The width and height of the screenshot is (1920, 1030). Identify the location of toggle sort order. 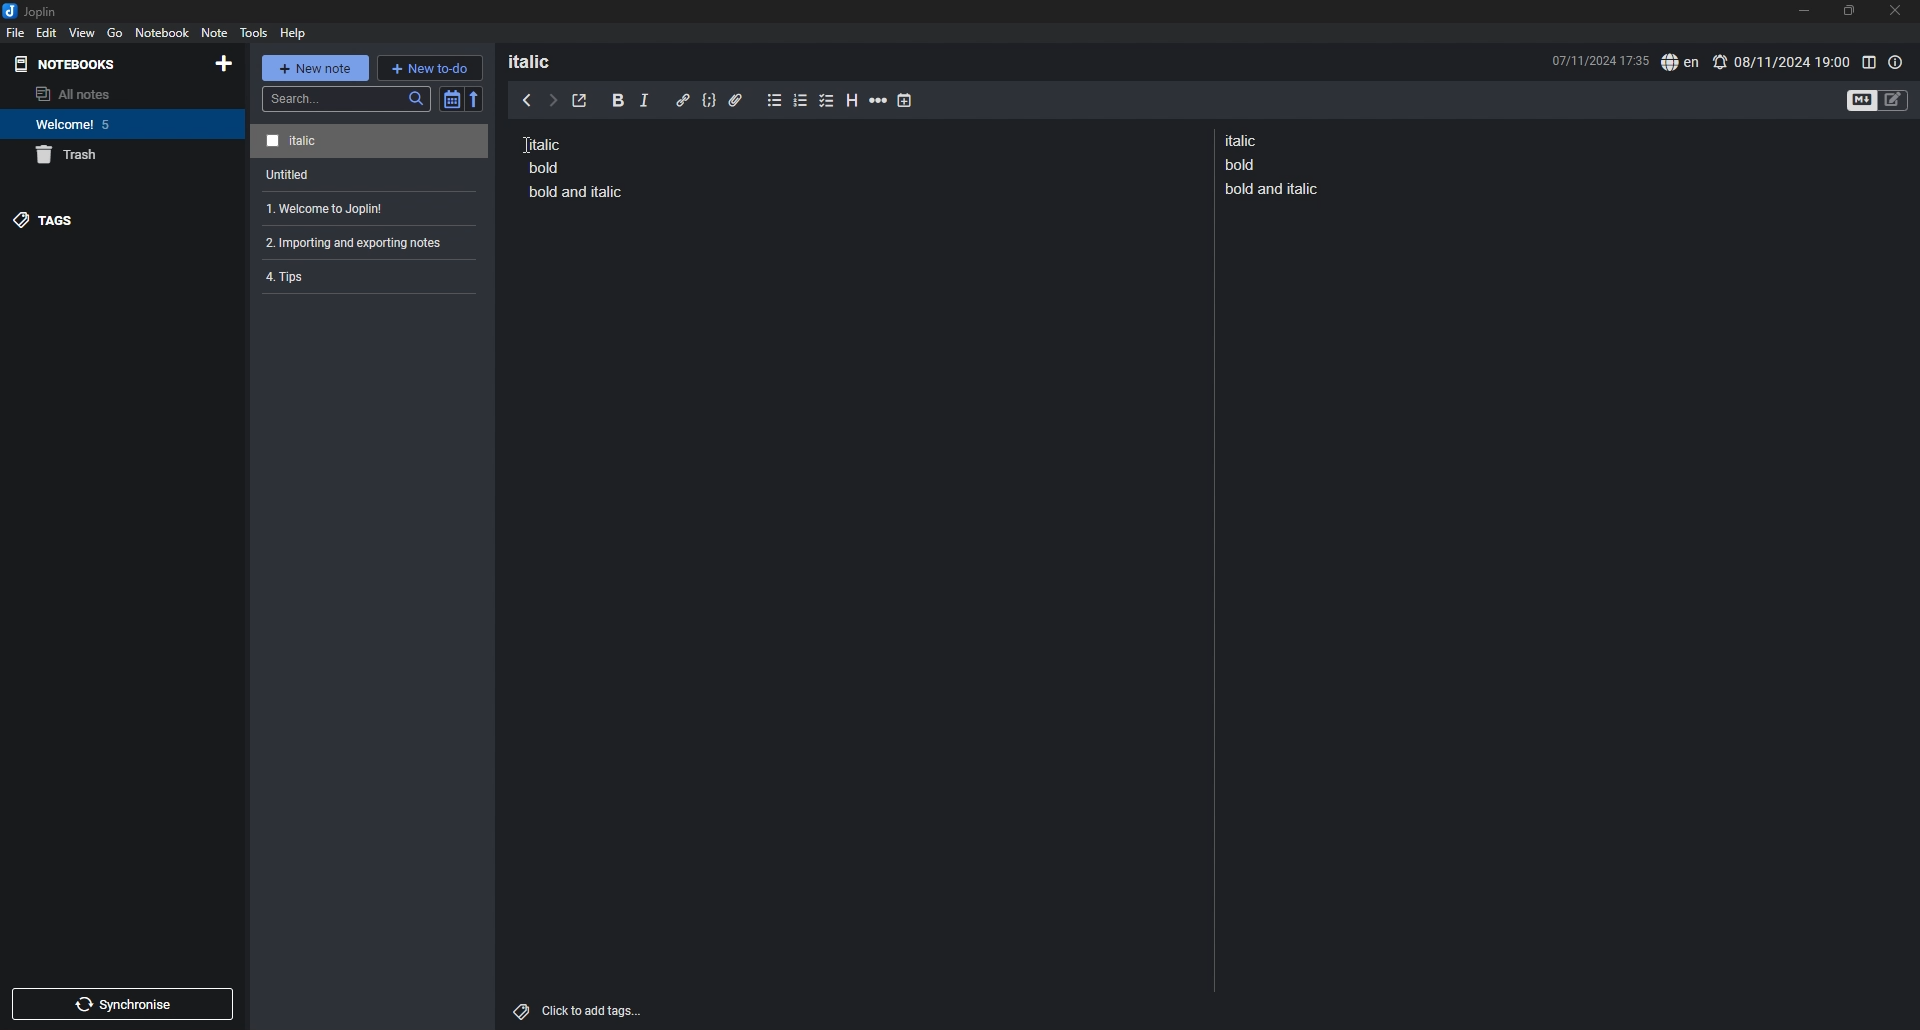
(451, 99).